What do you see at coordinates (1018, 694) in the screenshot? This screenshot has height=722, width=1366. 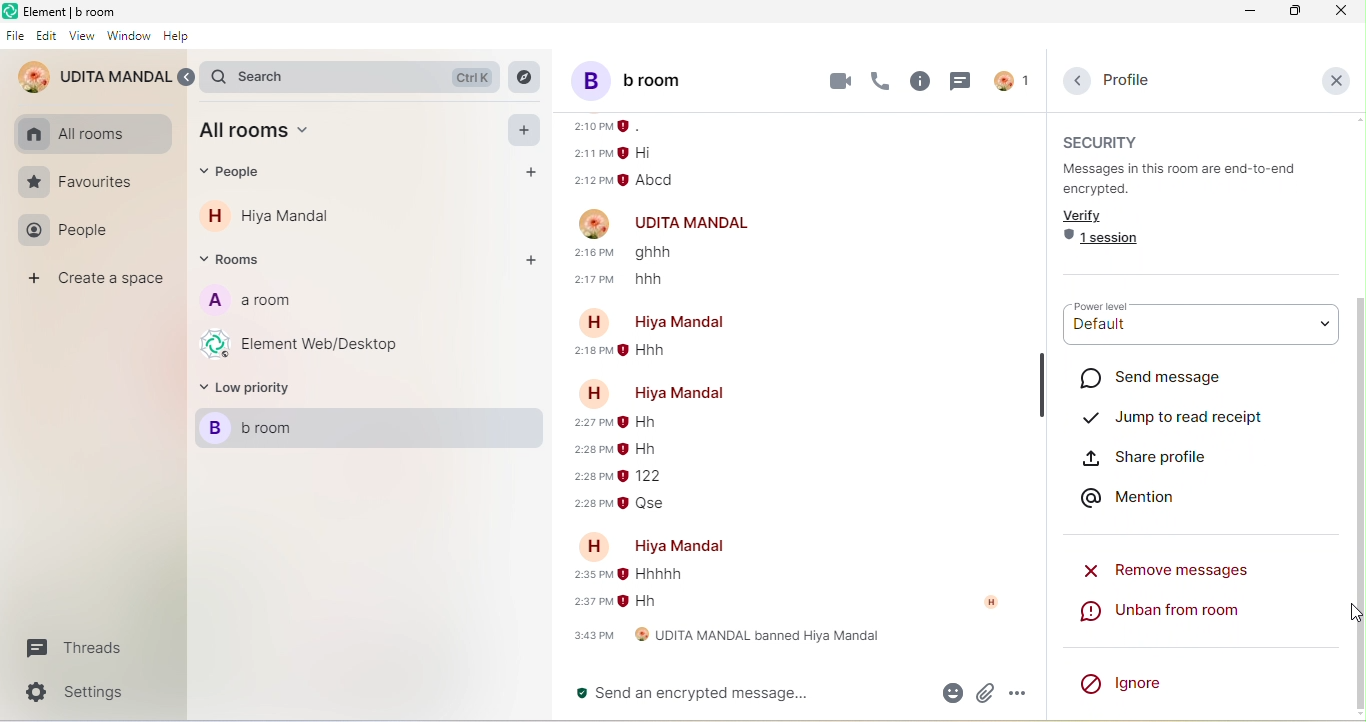 I see `option` at bounding box center [1018, 694].